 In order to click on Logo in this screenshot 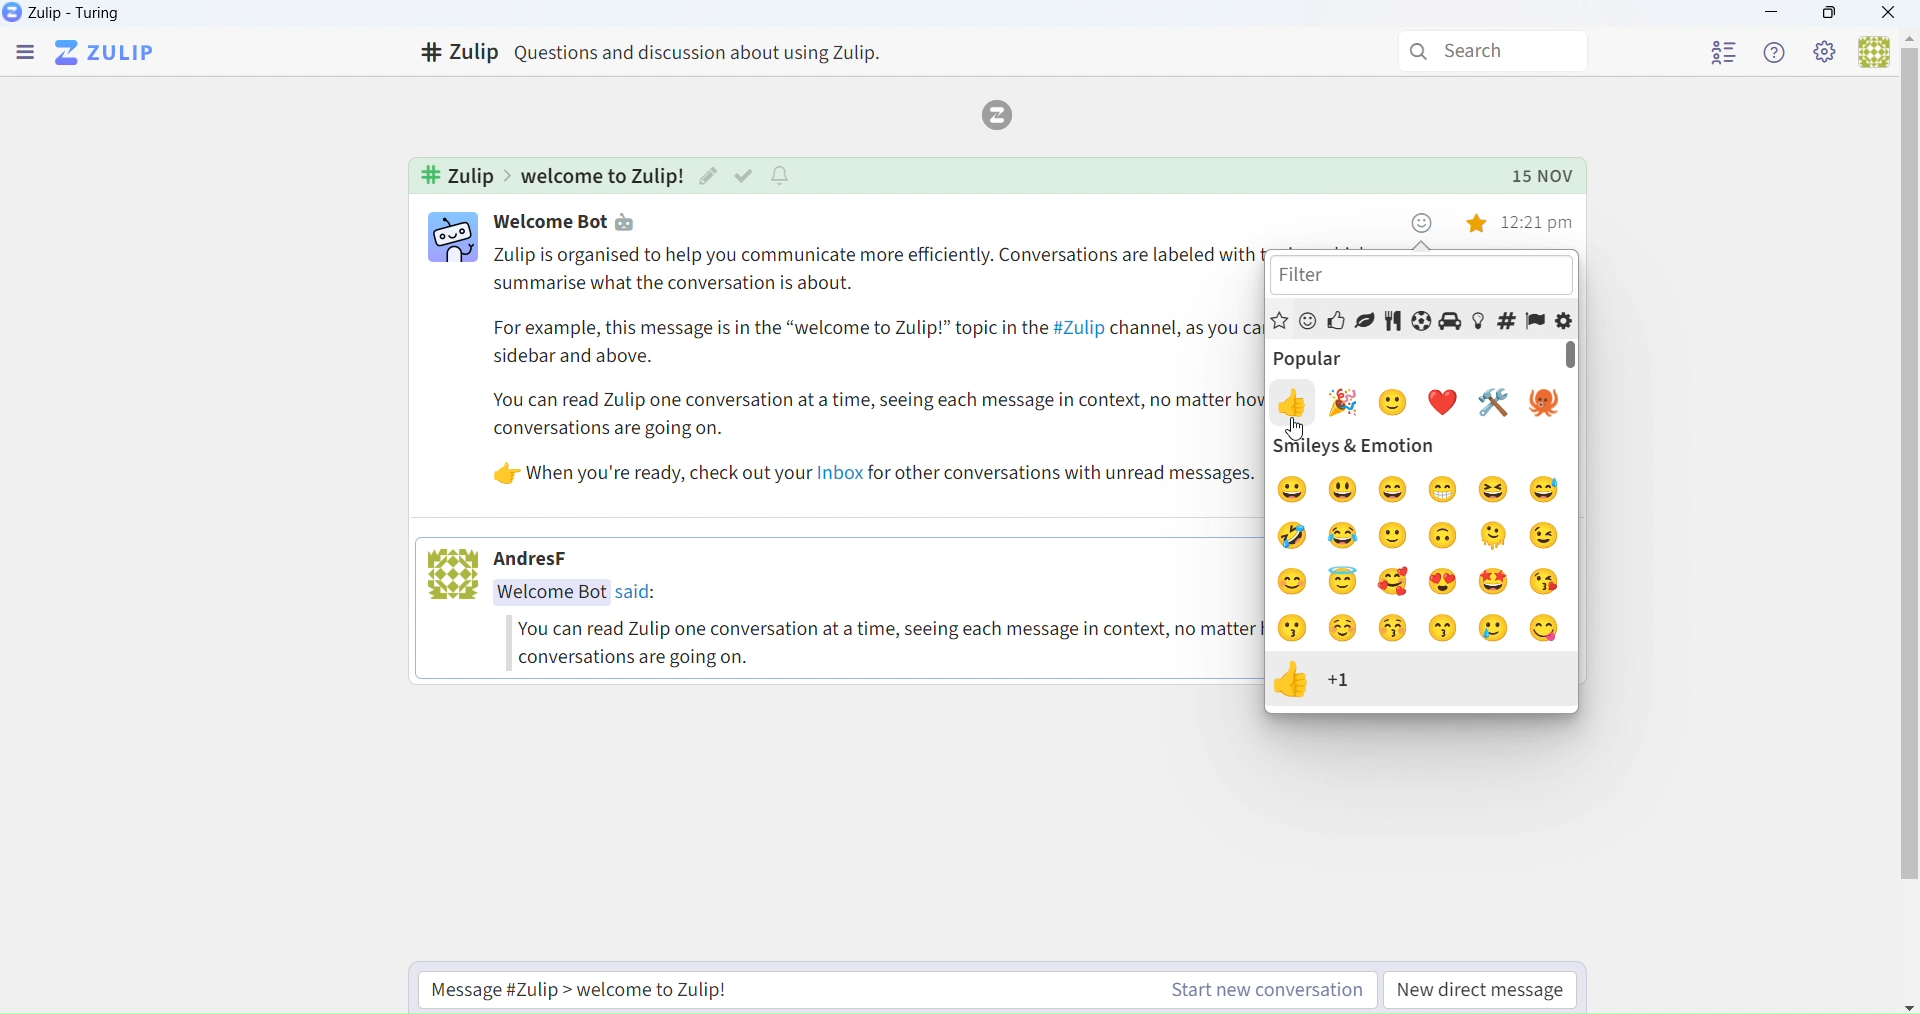, I will do `click(1004, 113)`.